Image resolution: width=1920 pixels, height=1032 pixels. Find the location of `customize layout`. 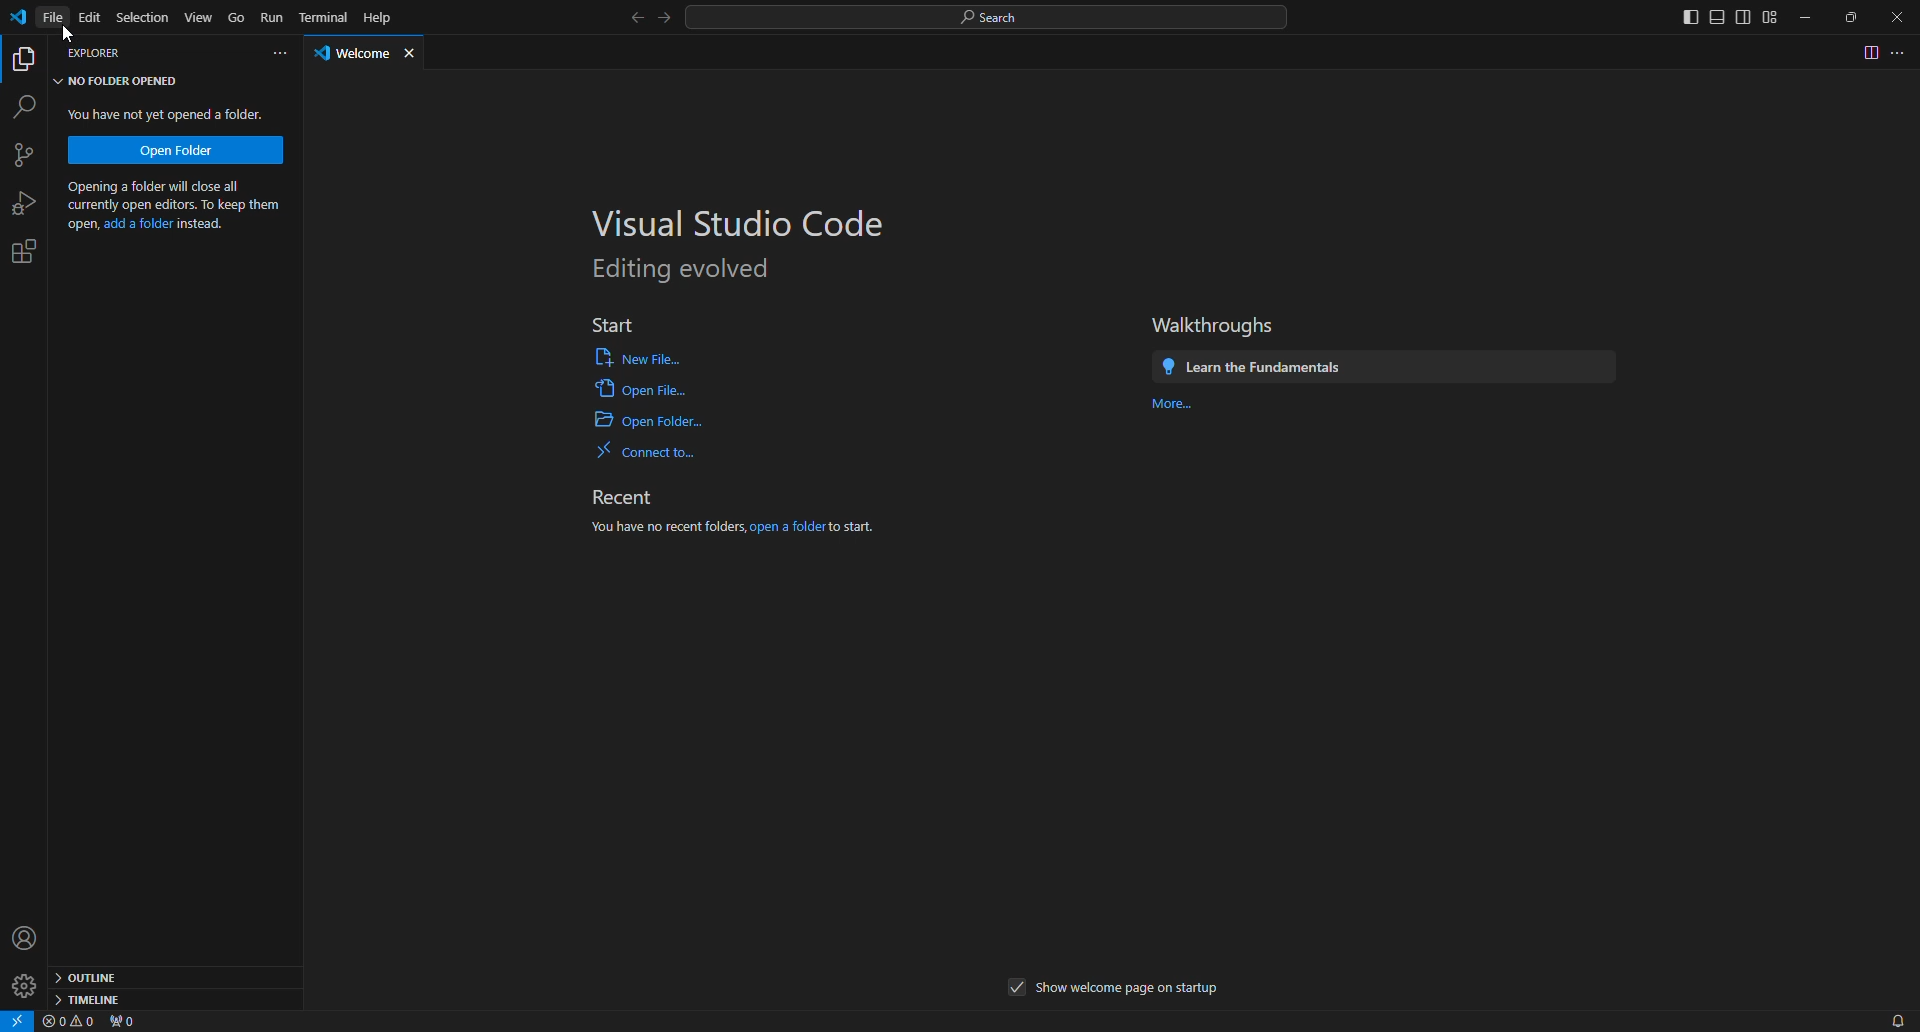

customize layout is located at coordinates (1772, 16).